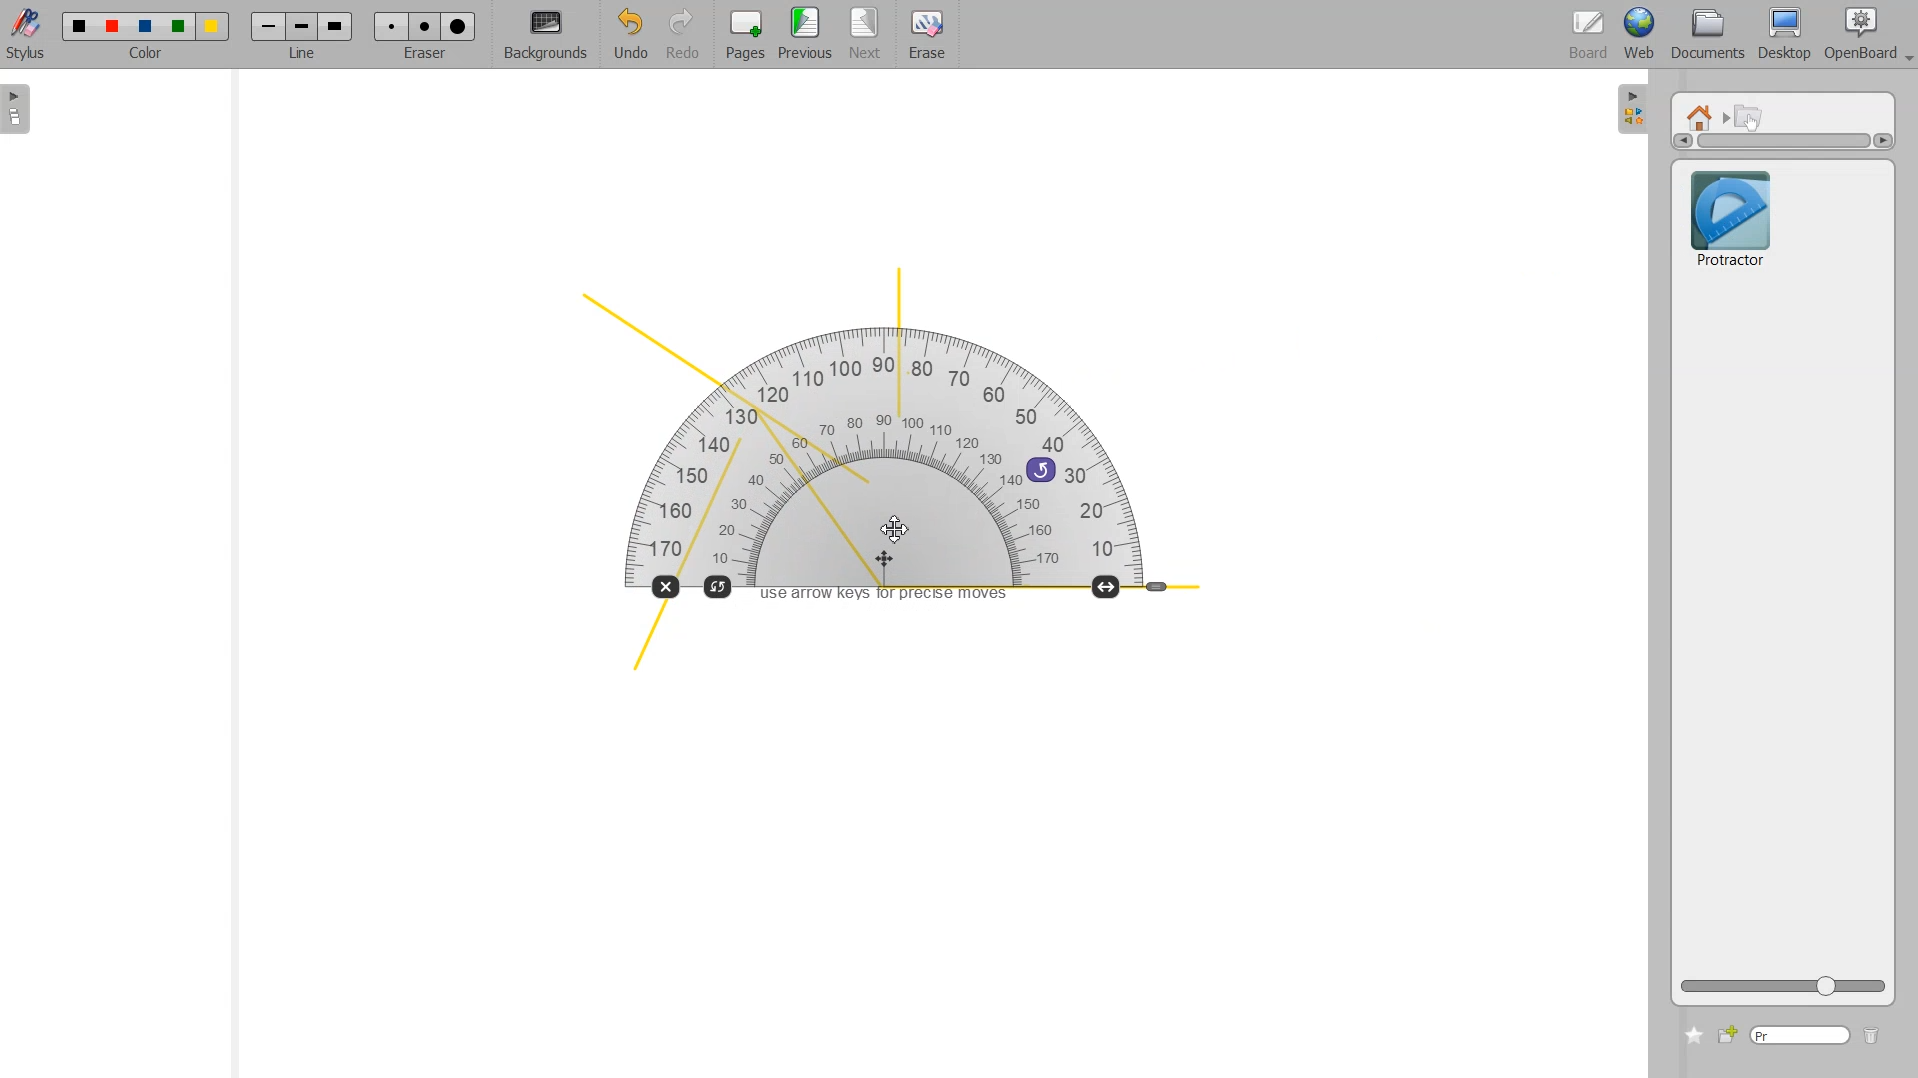 This screenshot has width=1918, height=1078. What do you see at coordinates (424, 26) in the screenshot?
I see `Erase` at bounding box center [424, 26].